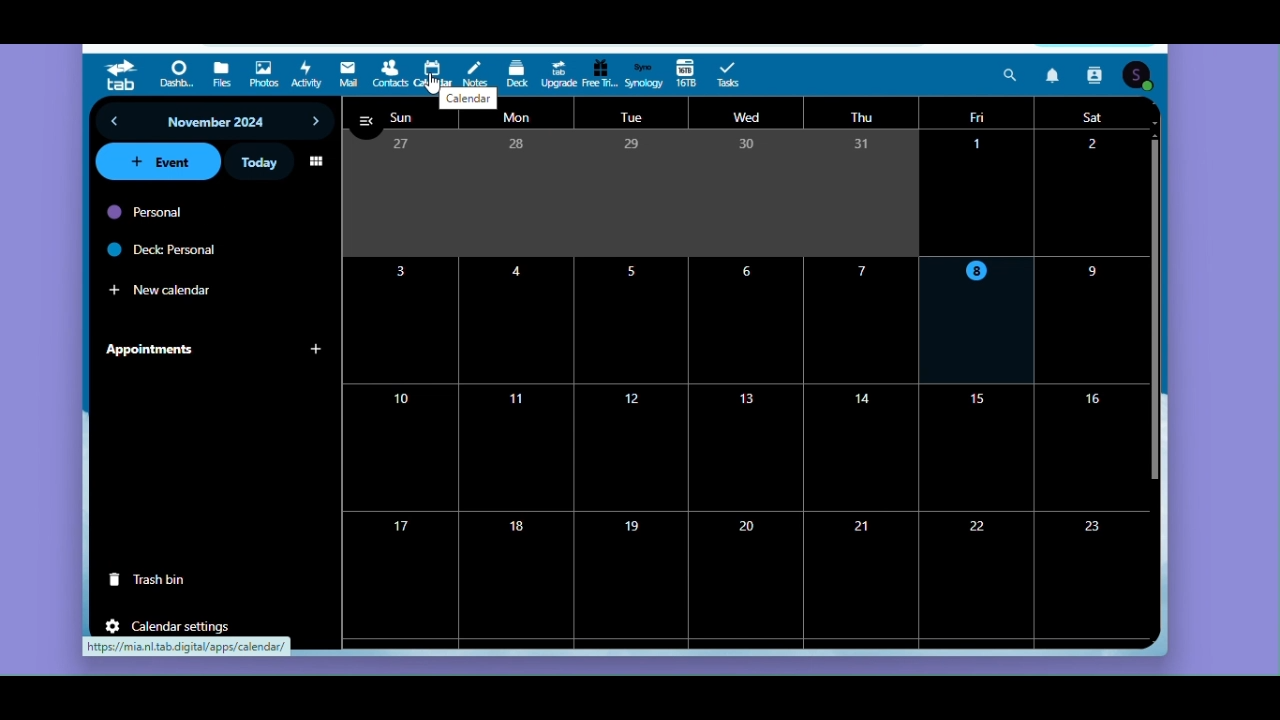 This screenshot has height=720, width=1280. I want to click on add event, so click(158, 164).